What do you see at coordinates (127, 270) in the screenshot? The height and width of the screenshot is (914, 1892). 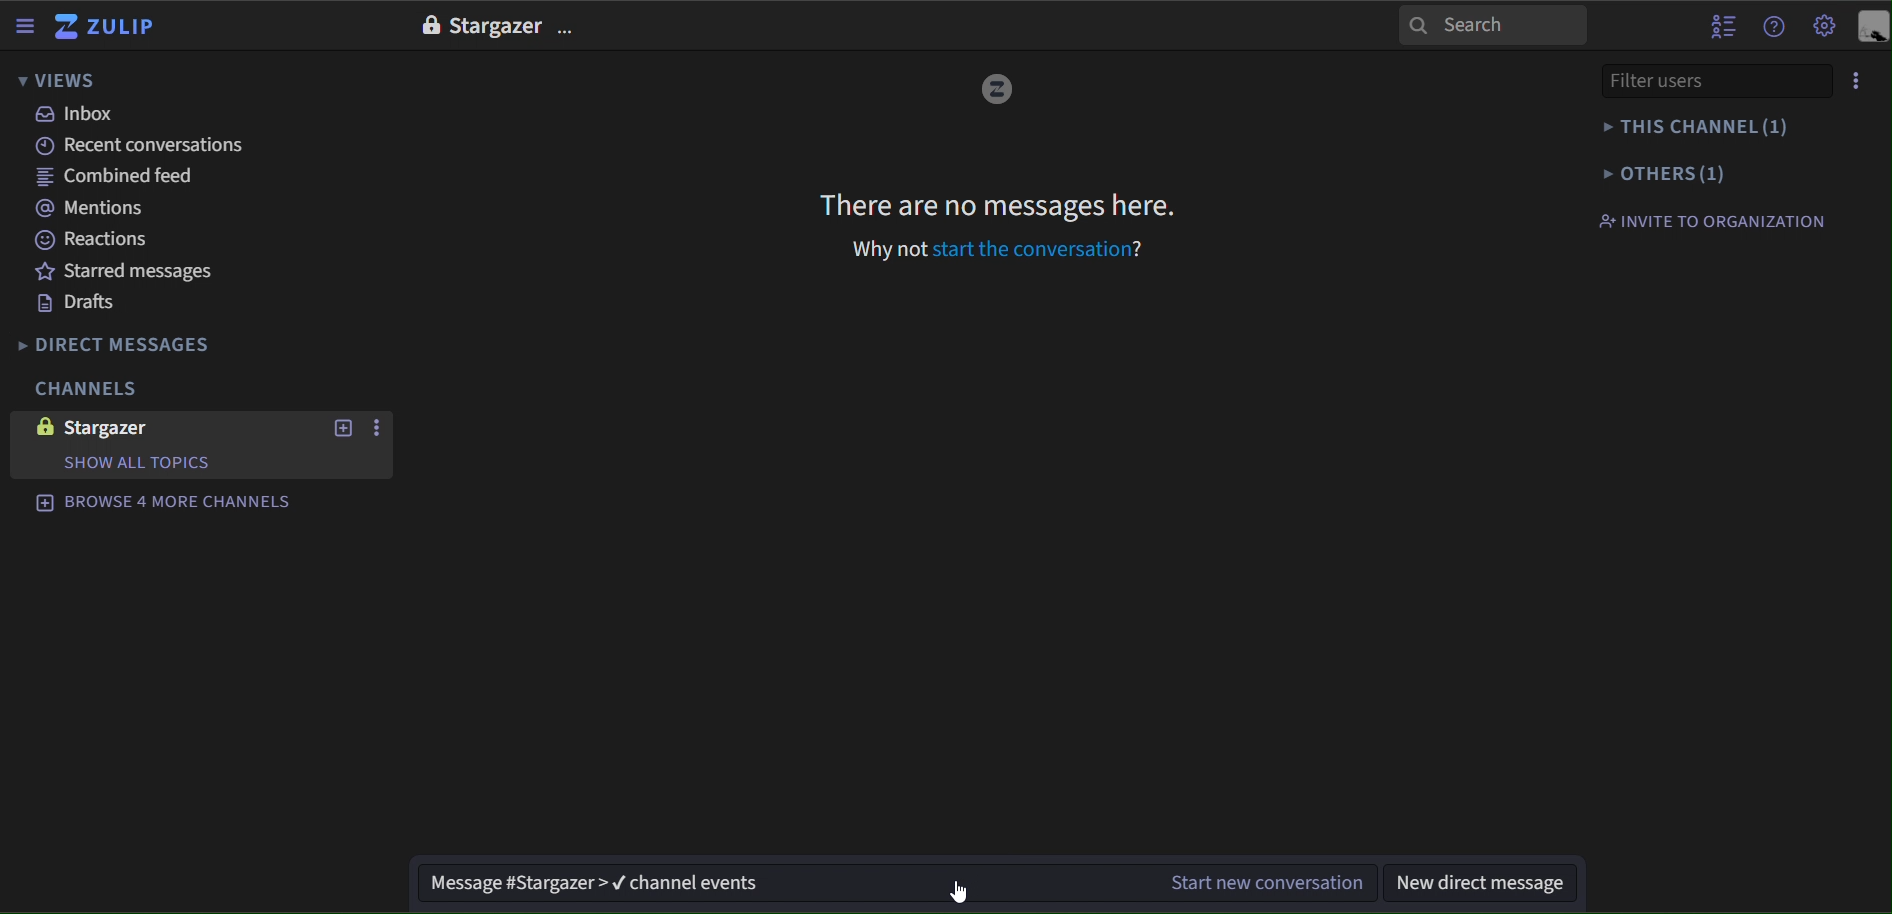 I see `starred messages` at bounding box center [127, 270].